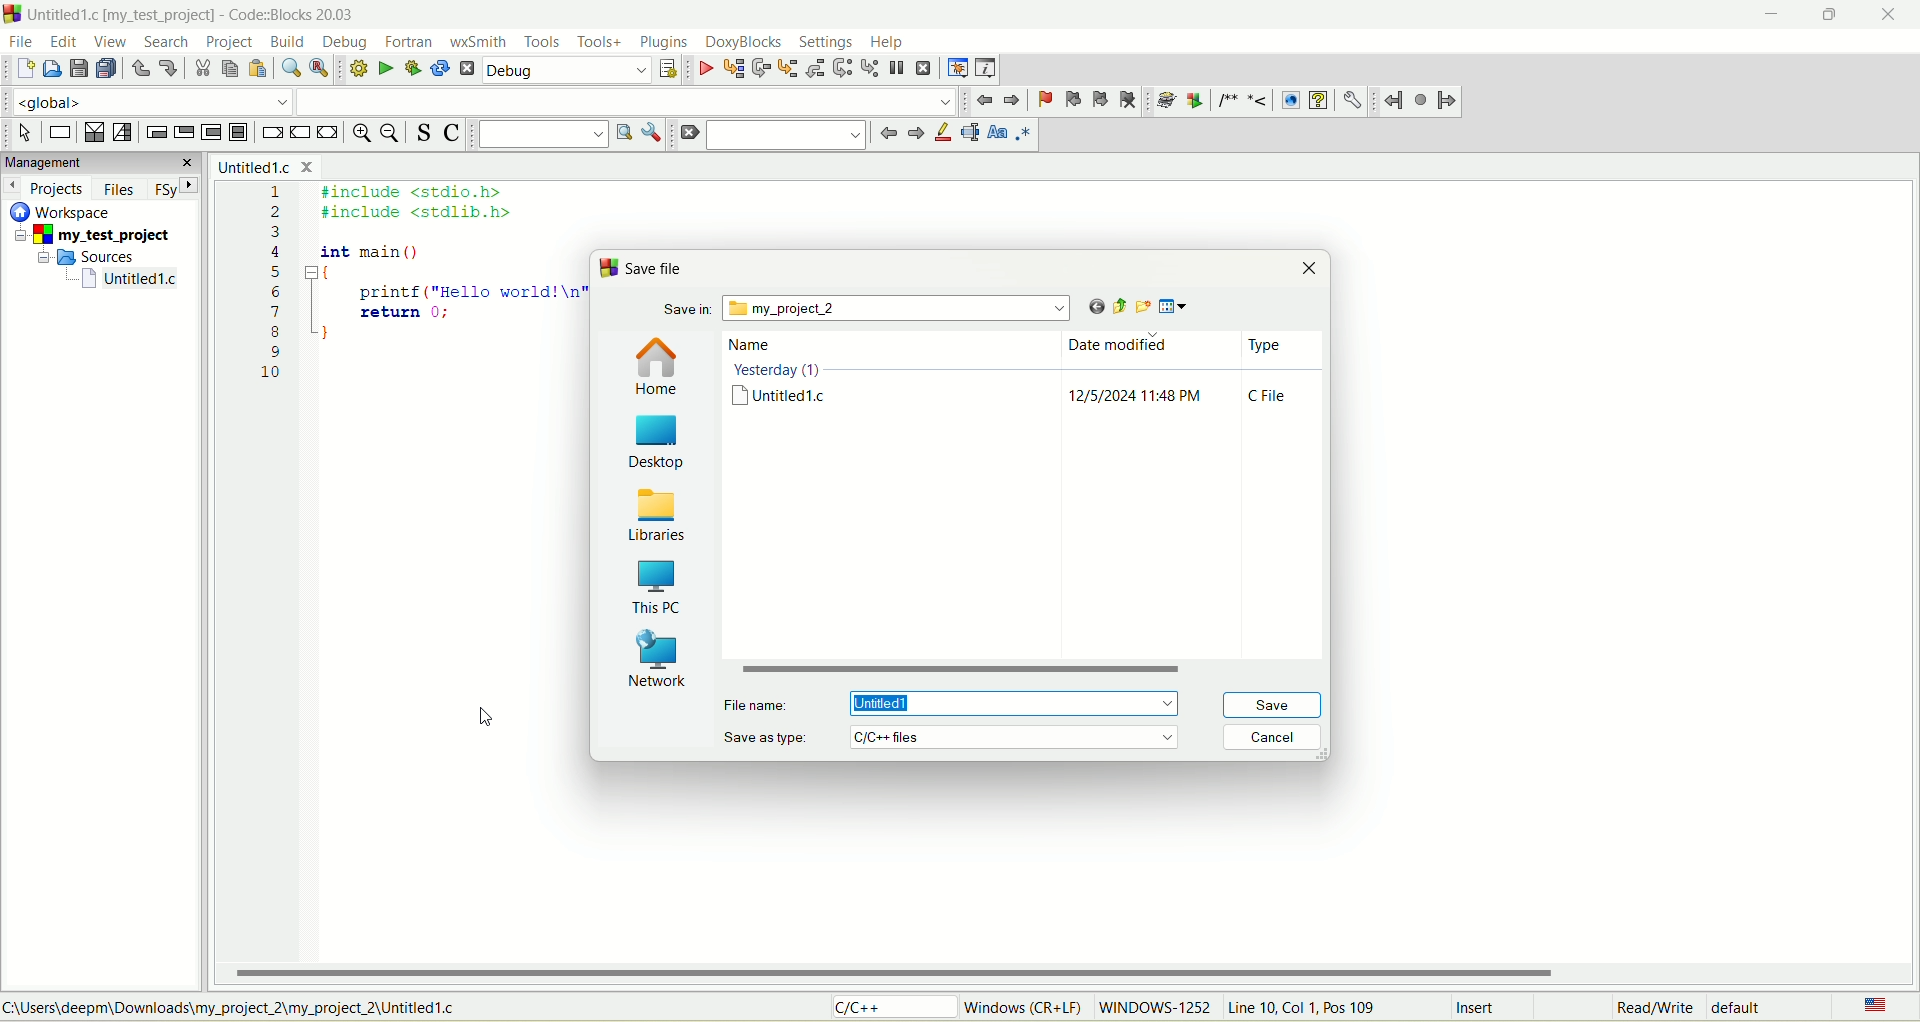 The image size is (1920, 1022). What do you see at coordinates (661, 441) in the screenshot?
I see `desktop` at bounding box center [661, 441].